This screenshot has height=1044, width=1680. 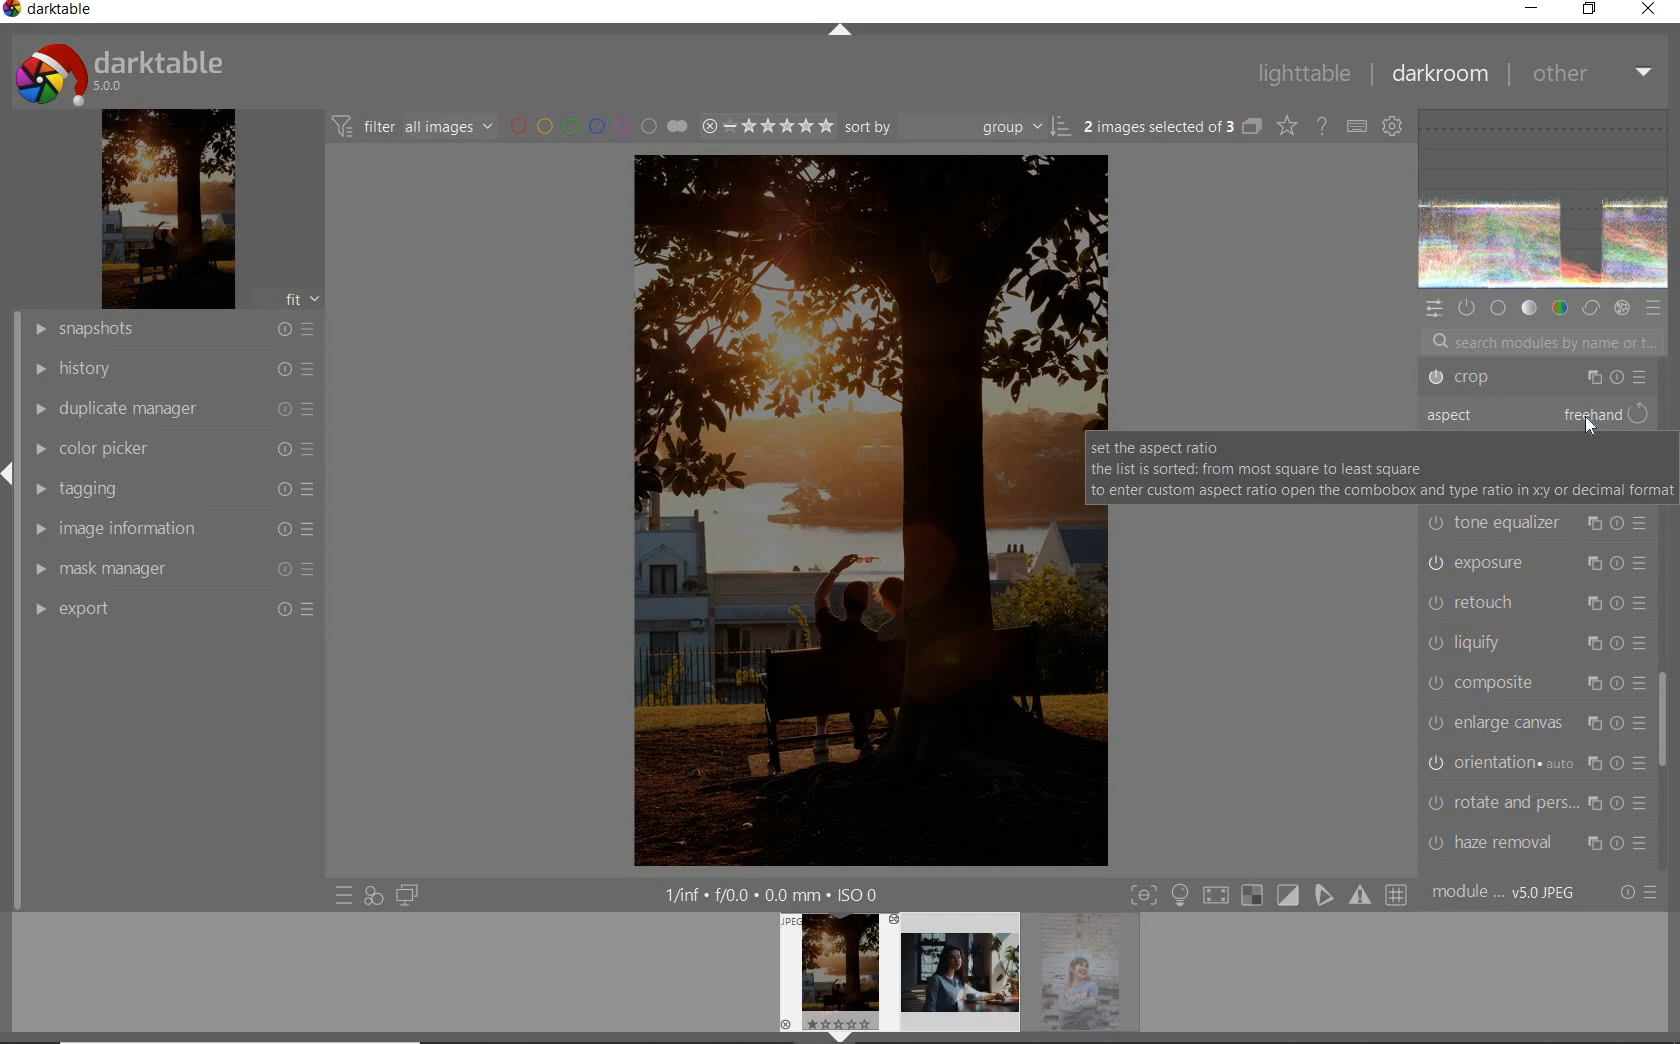 I want to click on color picker, so click(x=171, y=450).